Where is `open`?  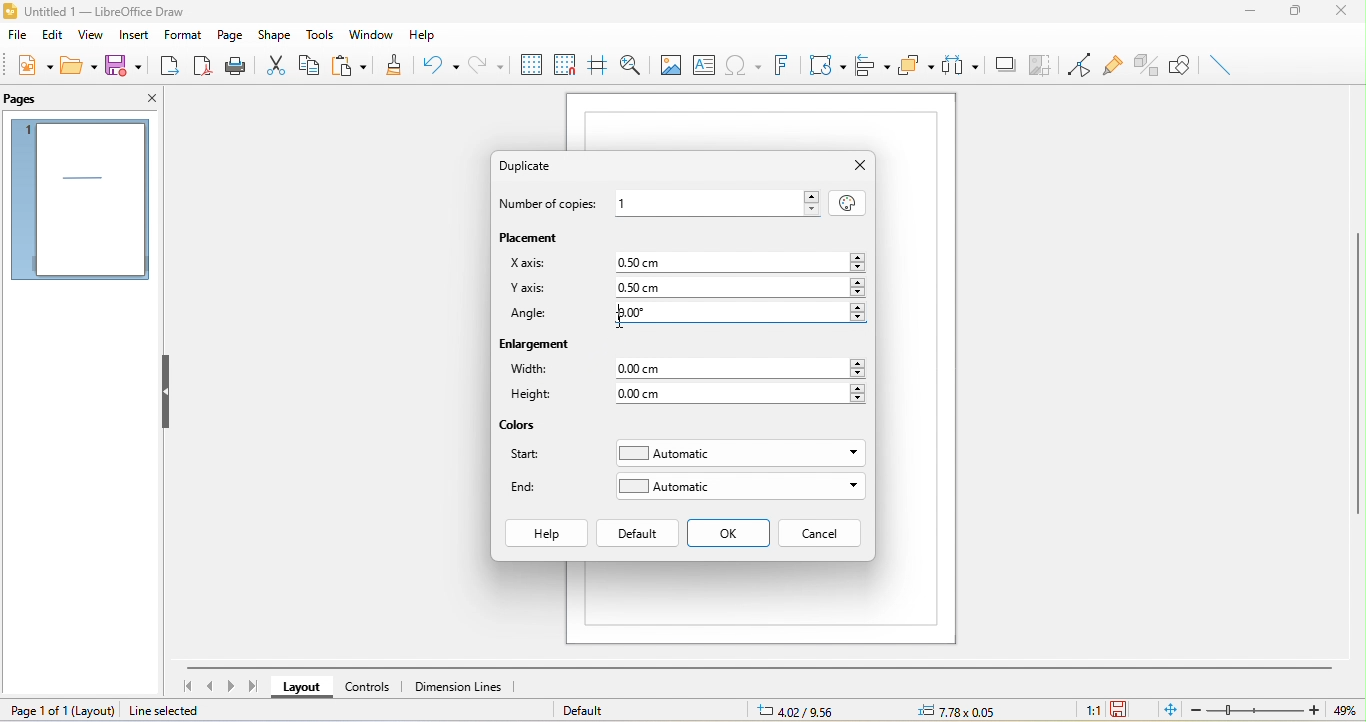
open is located at coordinates (81, 66).